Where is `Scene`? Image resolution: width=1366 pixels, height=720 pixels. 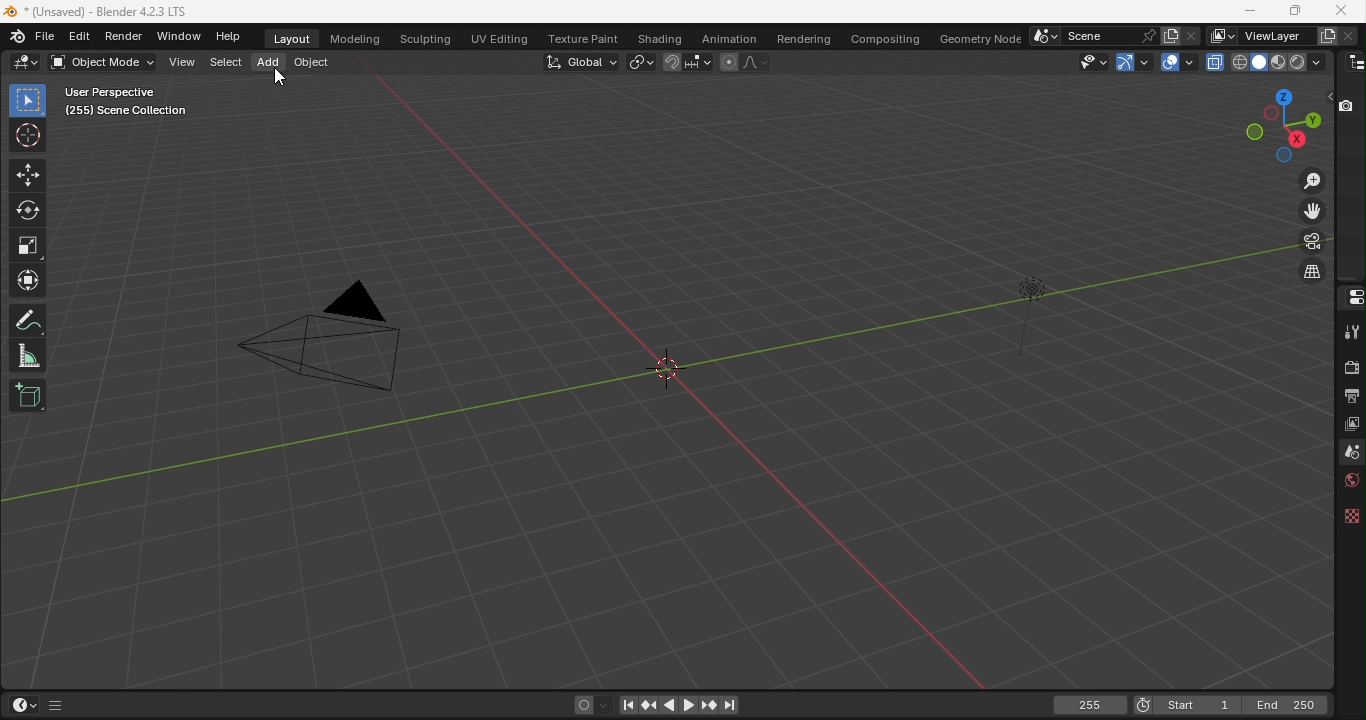
Scene is located at coordinates (1348, 453).